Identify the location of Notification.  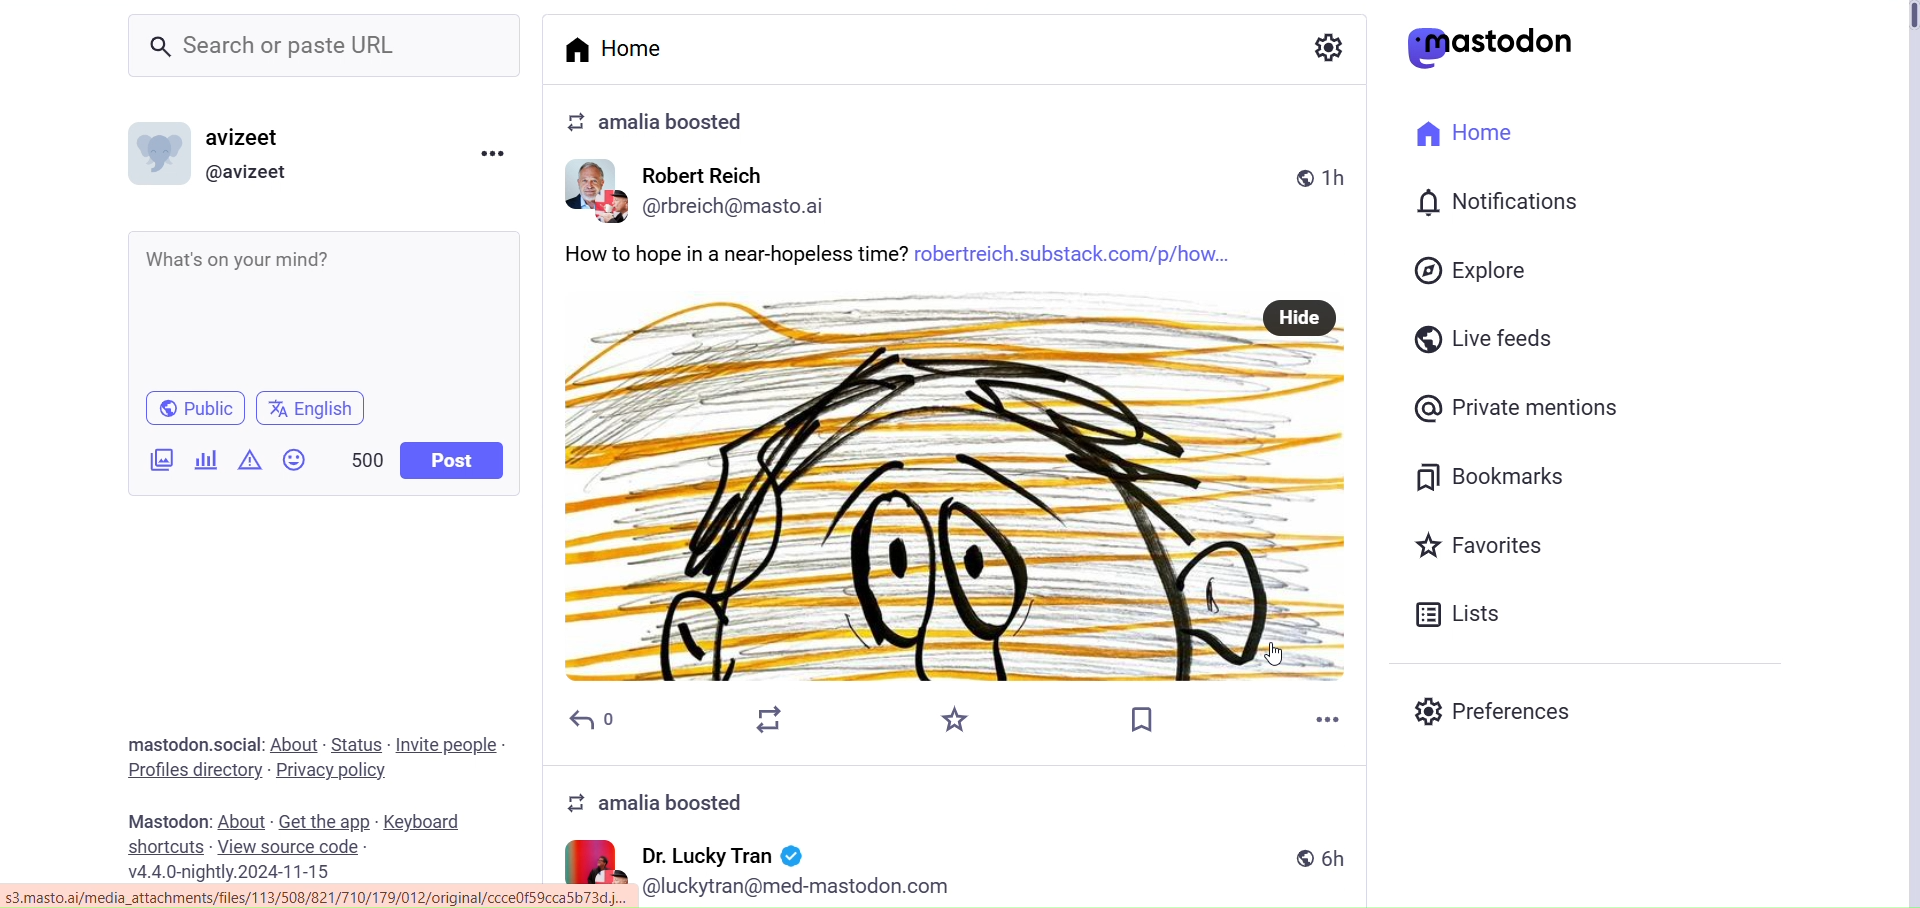
(1496, 202).